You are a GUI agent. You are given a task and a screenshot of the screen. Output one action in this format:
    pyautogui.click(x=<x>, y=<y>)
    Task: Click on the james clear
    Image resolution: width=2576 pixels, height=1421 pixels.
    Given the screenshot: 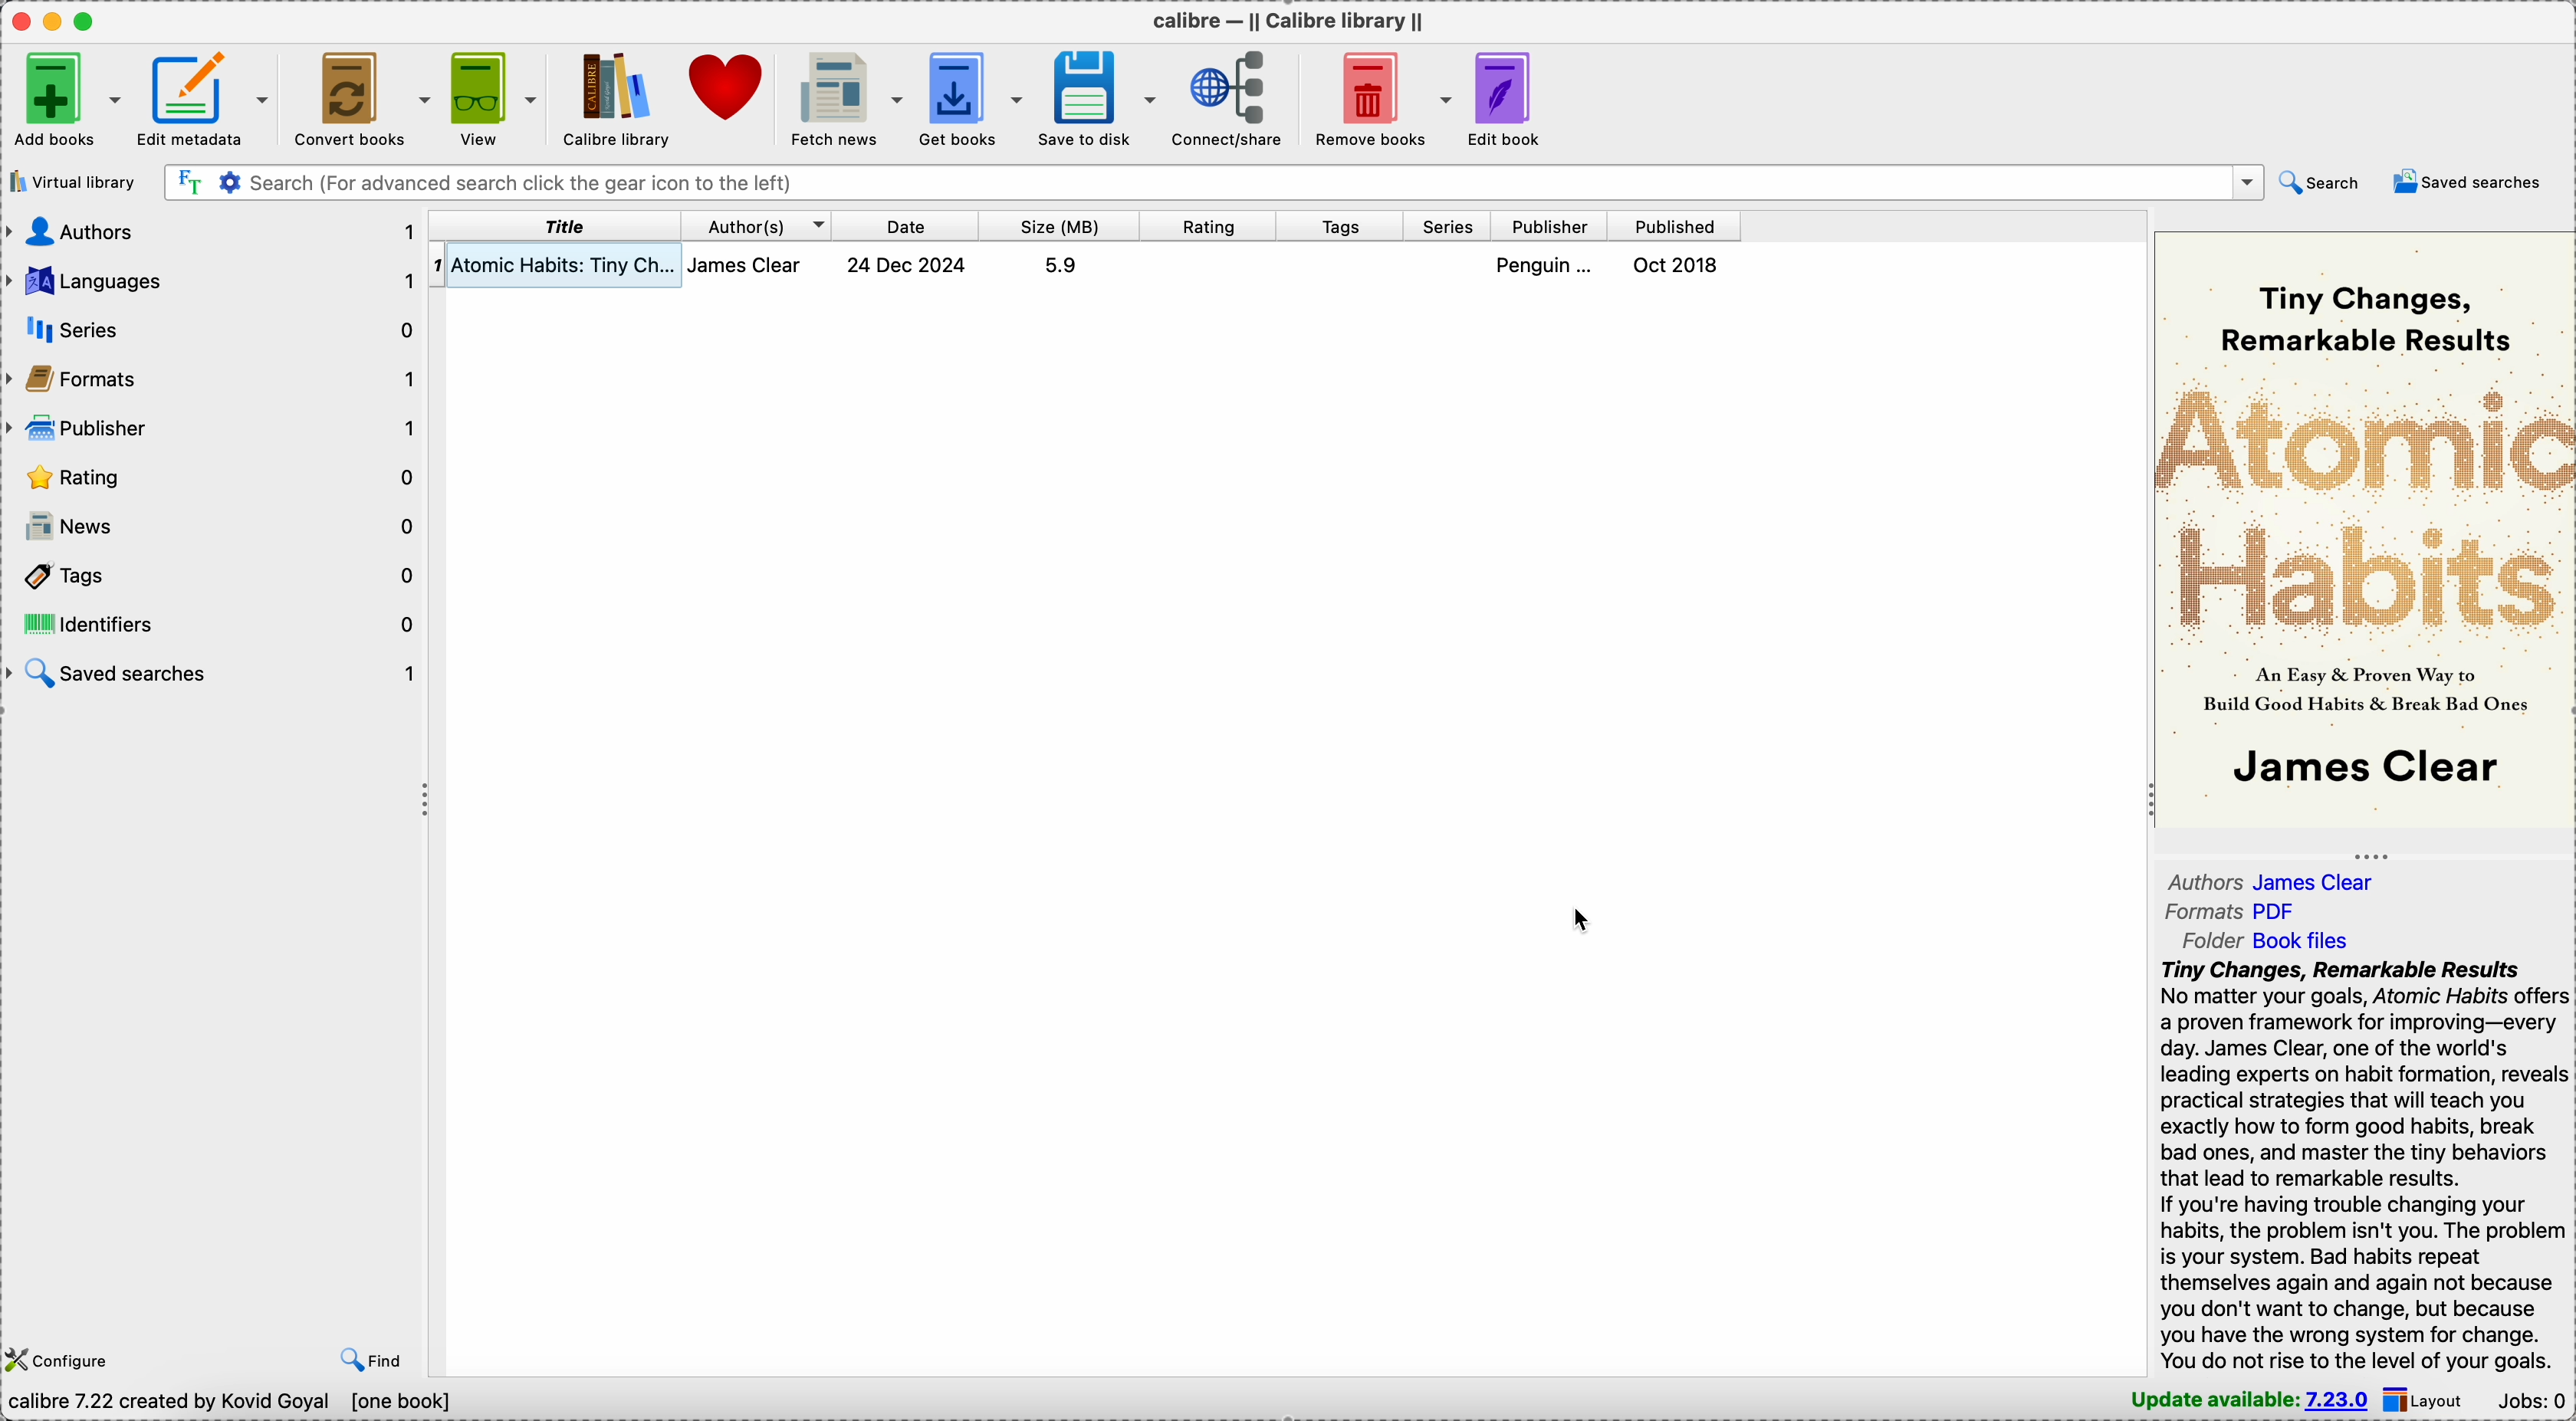 What is the action you would take?
    pyautogui.click(x=756, y=265)
    